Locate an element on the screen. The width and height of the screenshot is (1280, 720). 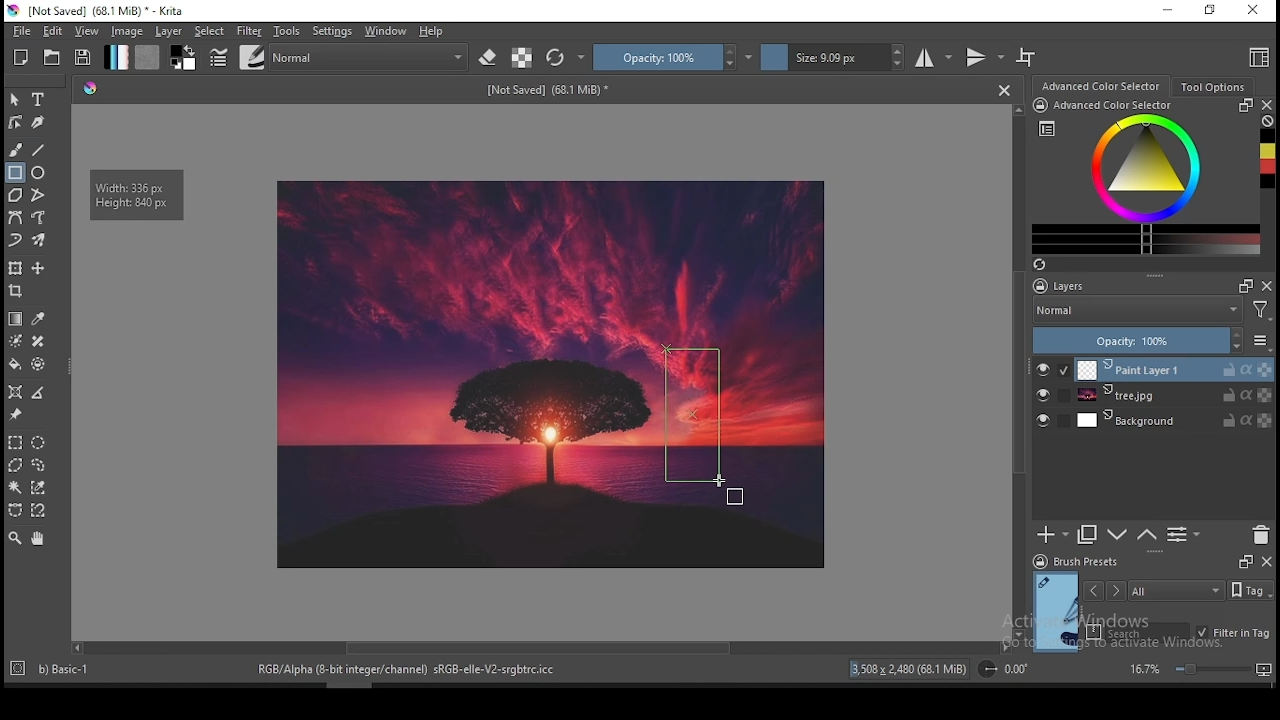
gradient tool is located at coordinates (16, 318).